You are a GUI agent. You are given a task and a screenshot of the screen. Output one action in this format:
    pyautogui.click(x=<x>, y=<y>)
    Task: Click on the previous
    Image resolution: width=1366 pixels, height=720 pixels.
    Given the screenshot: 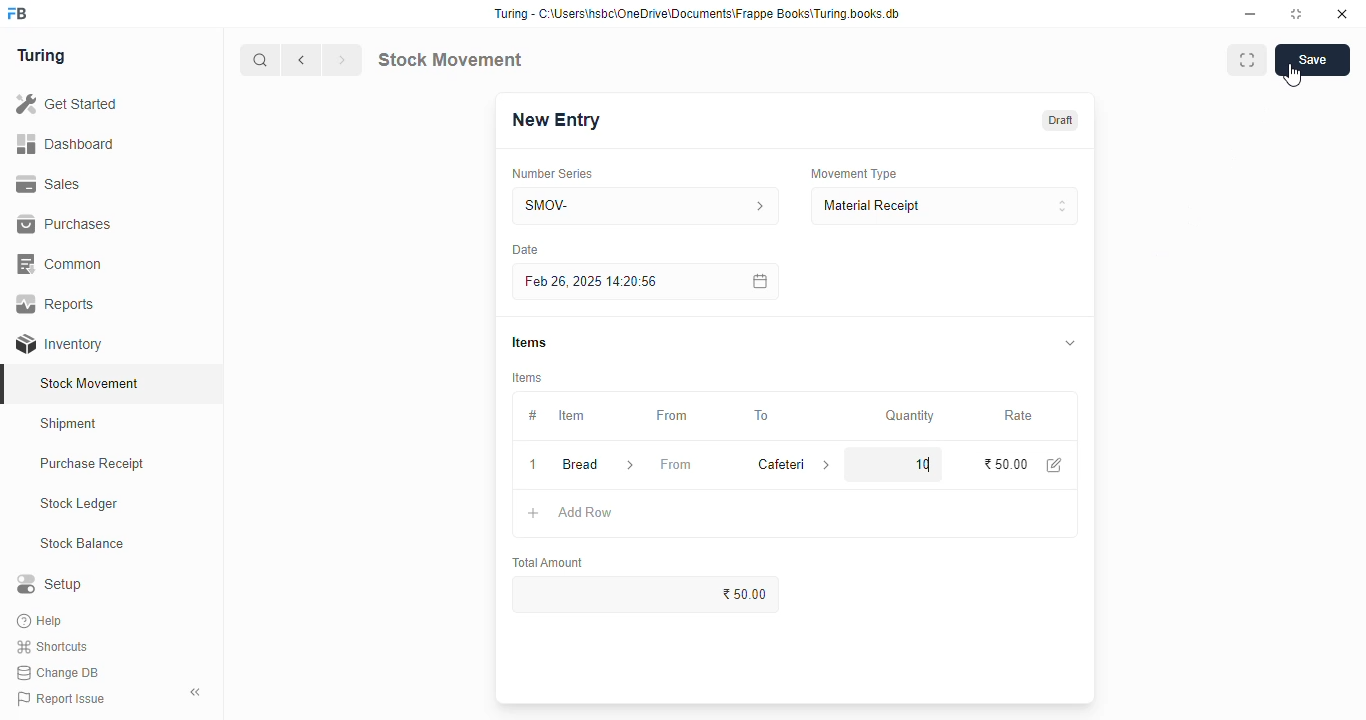 What is the action you would take?
    pyautogui.click(x=302, y=60)
    